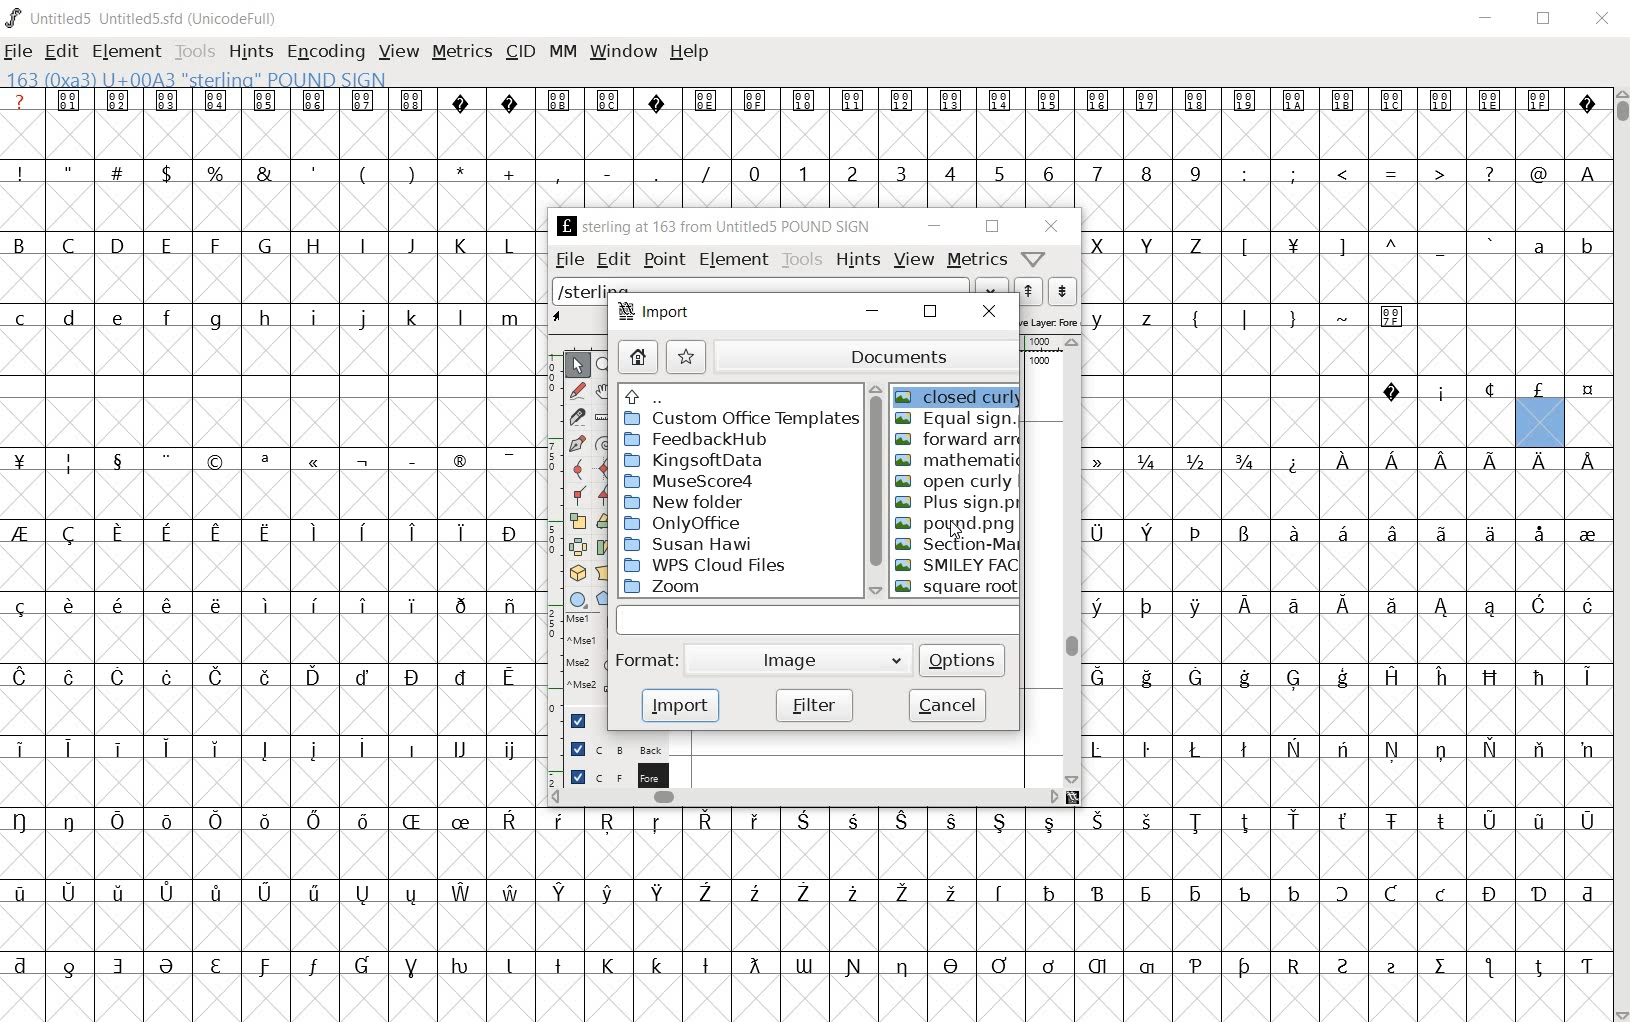 The image size is (1630, 1022). What do you see at coordinates (1147, 749) in the screenshot?
I see `Symbol` at bounding box center [1147, 749].